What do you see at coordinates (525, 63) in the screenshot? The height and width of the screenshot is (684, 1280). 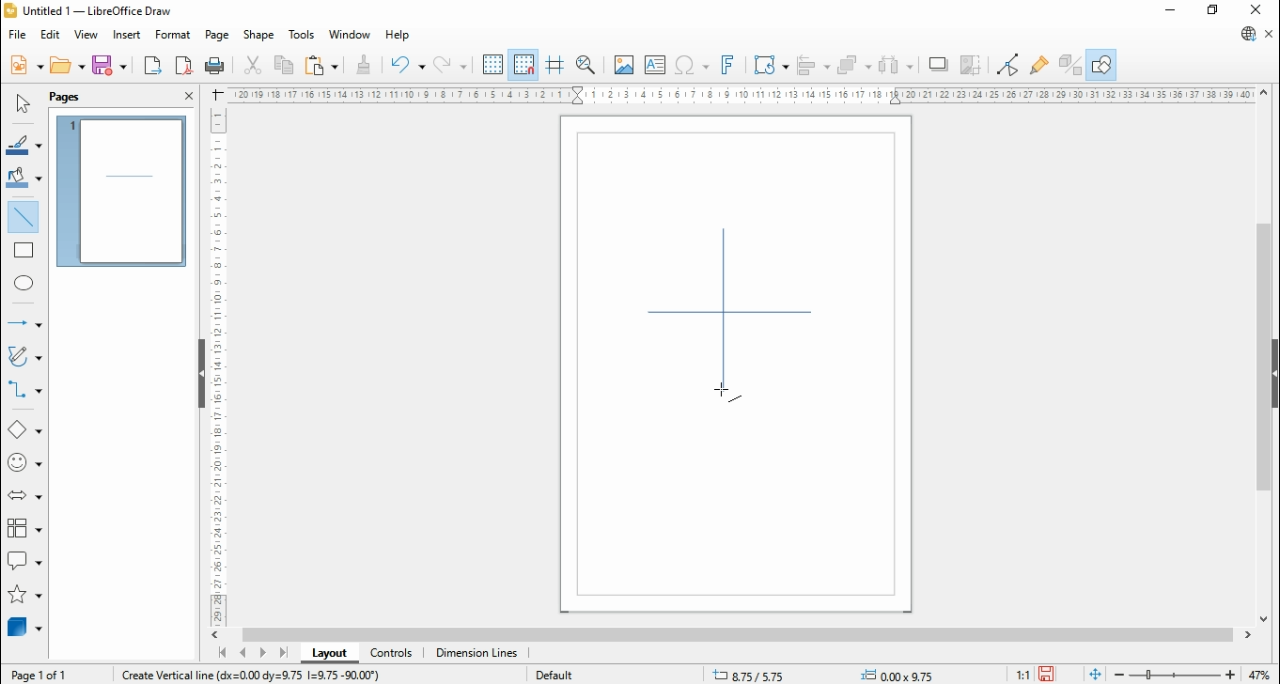 I see `snap to grids` at bounding box center [525, 63].